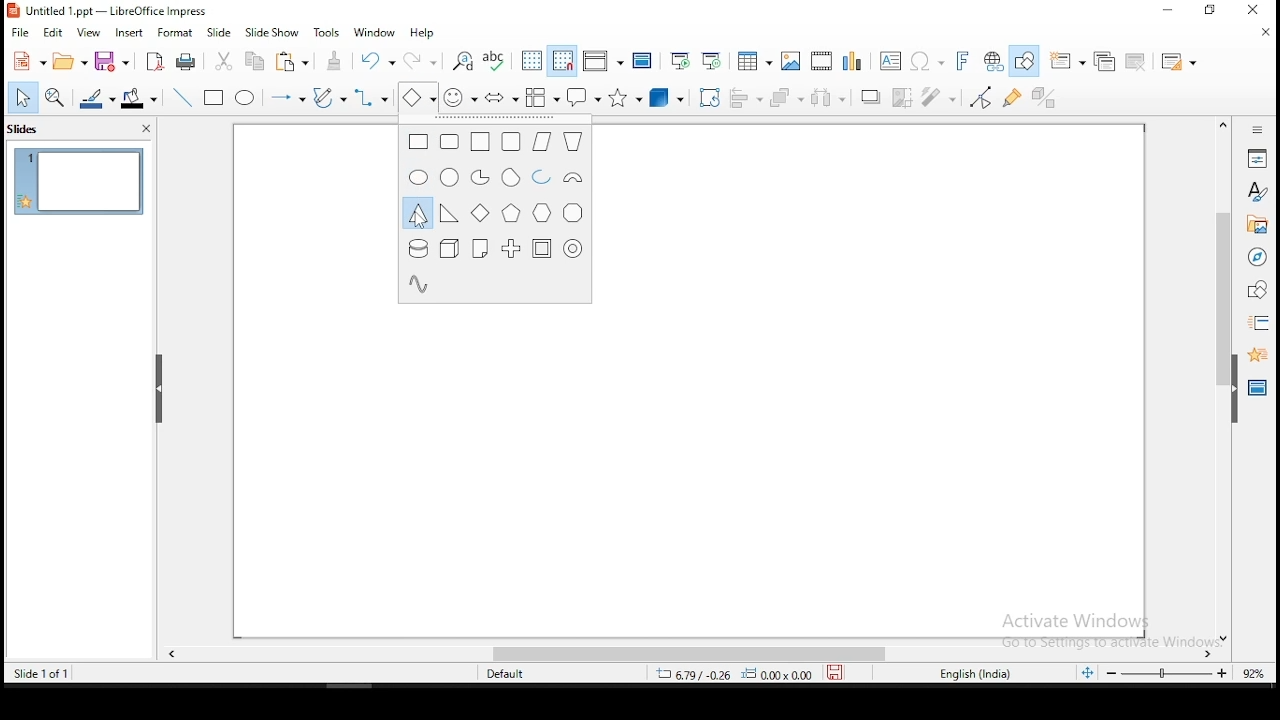  Describe the element at coordinates (643, 61) in the screenshot. I see `master slide` at that location.